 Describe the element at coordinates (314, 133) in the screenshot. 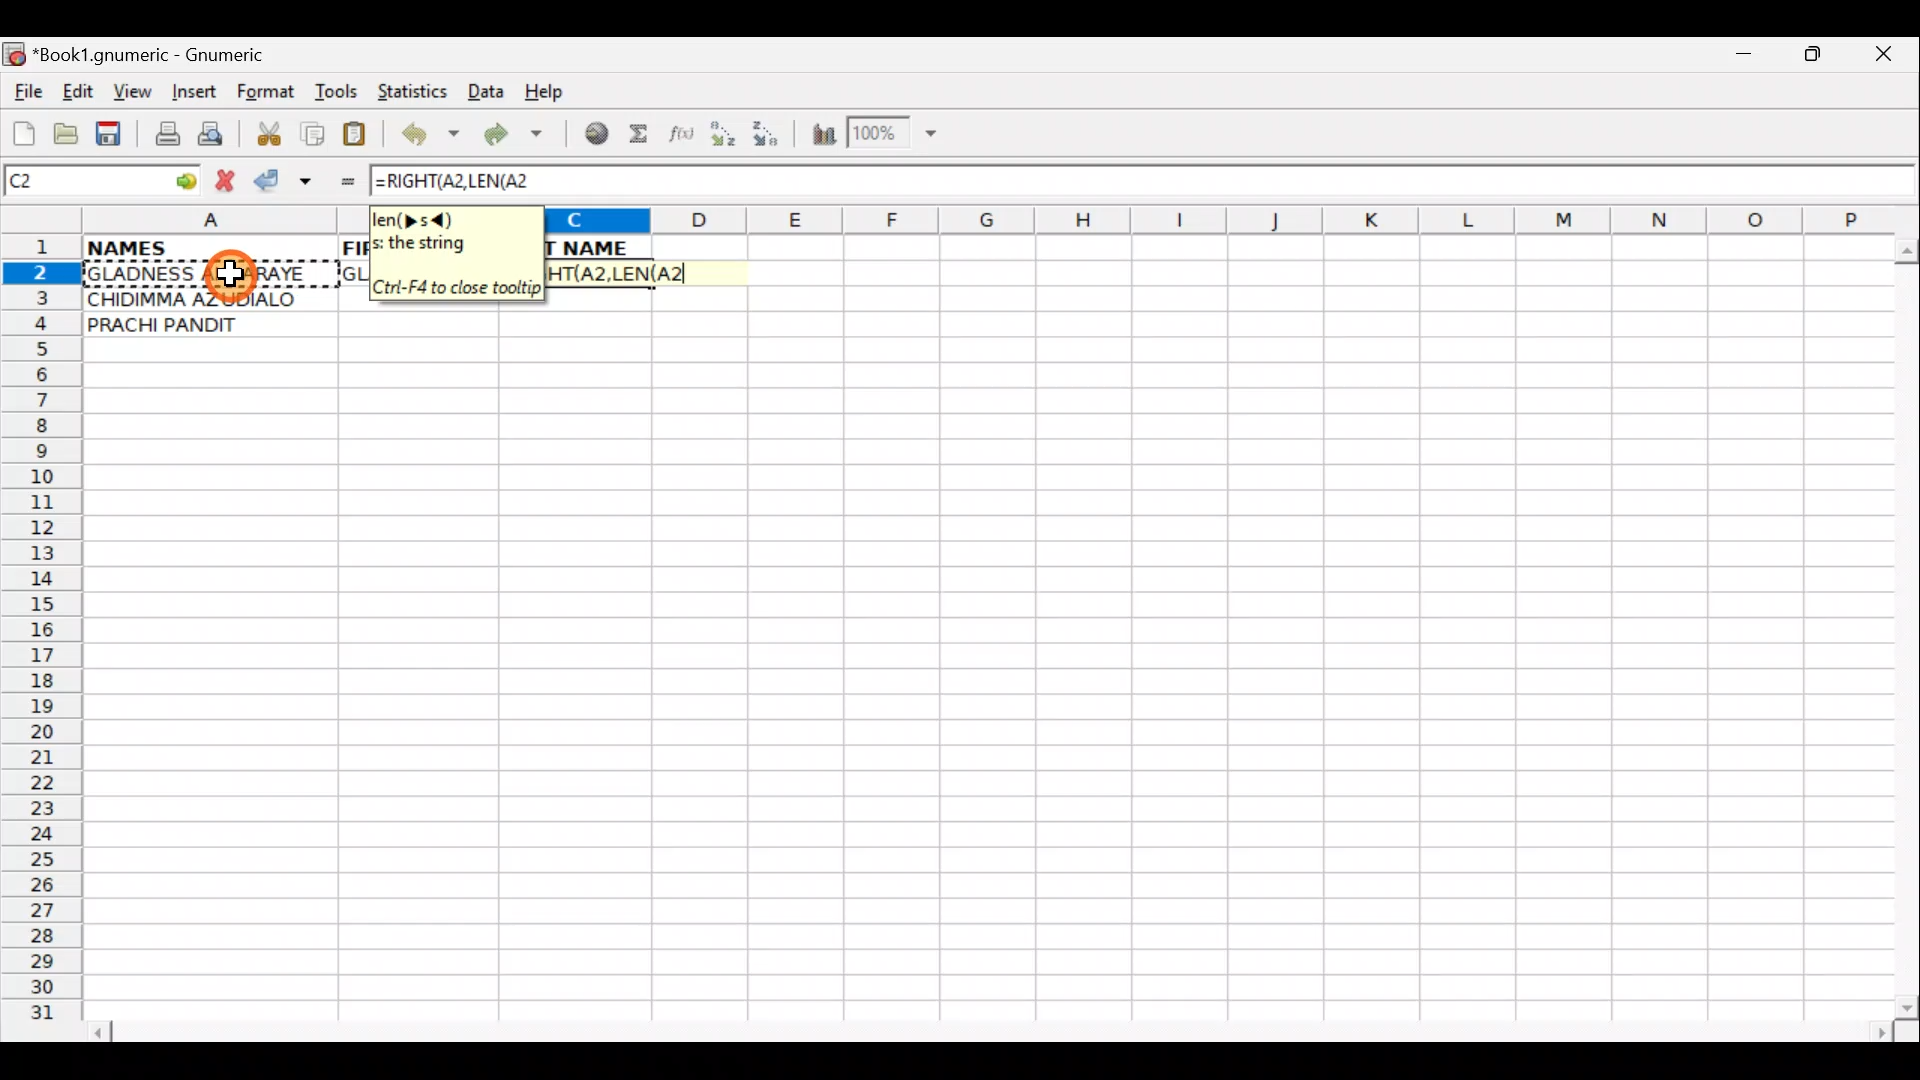

I see `Copy selection` at that location.